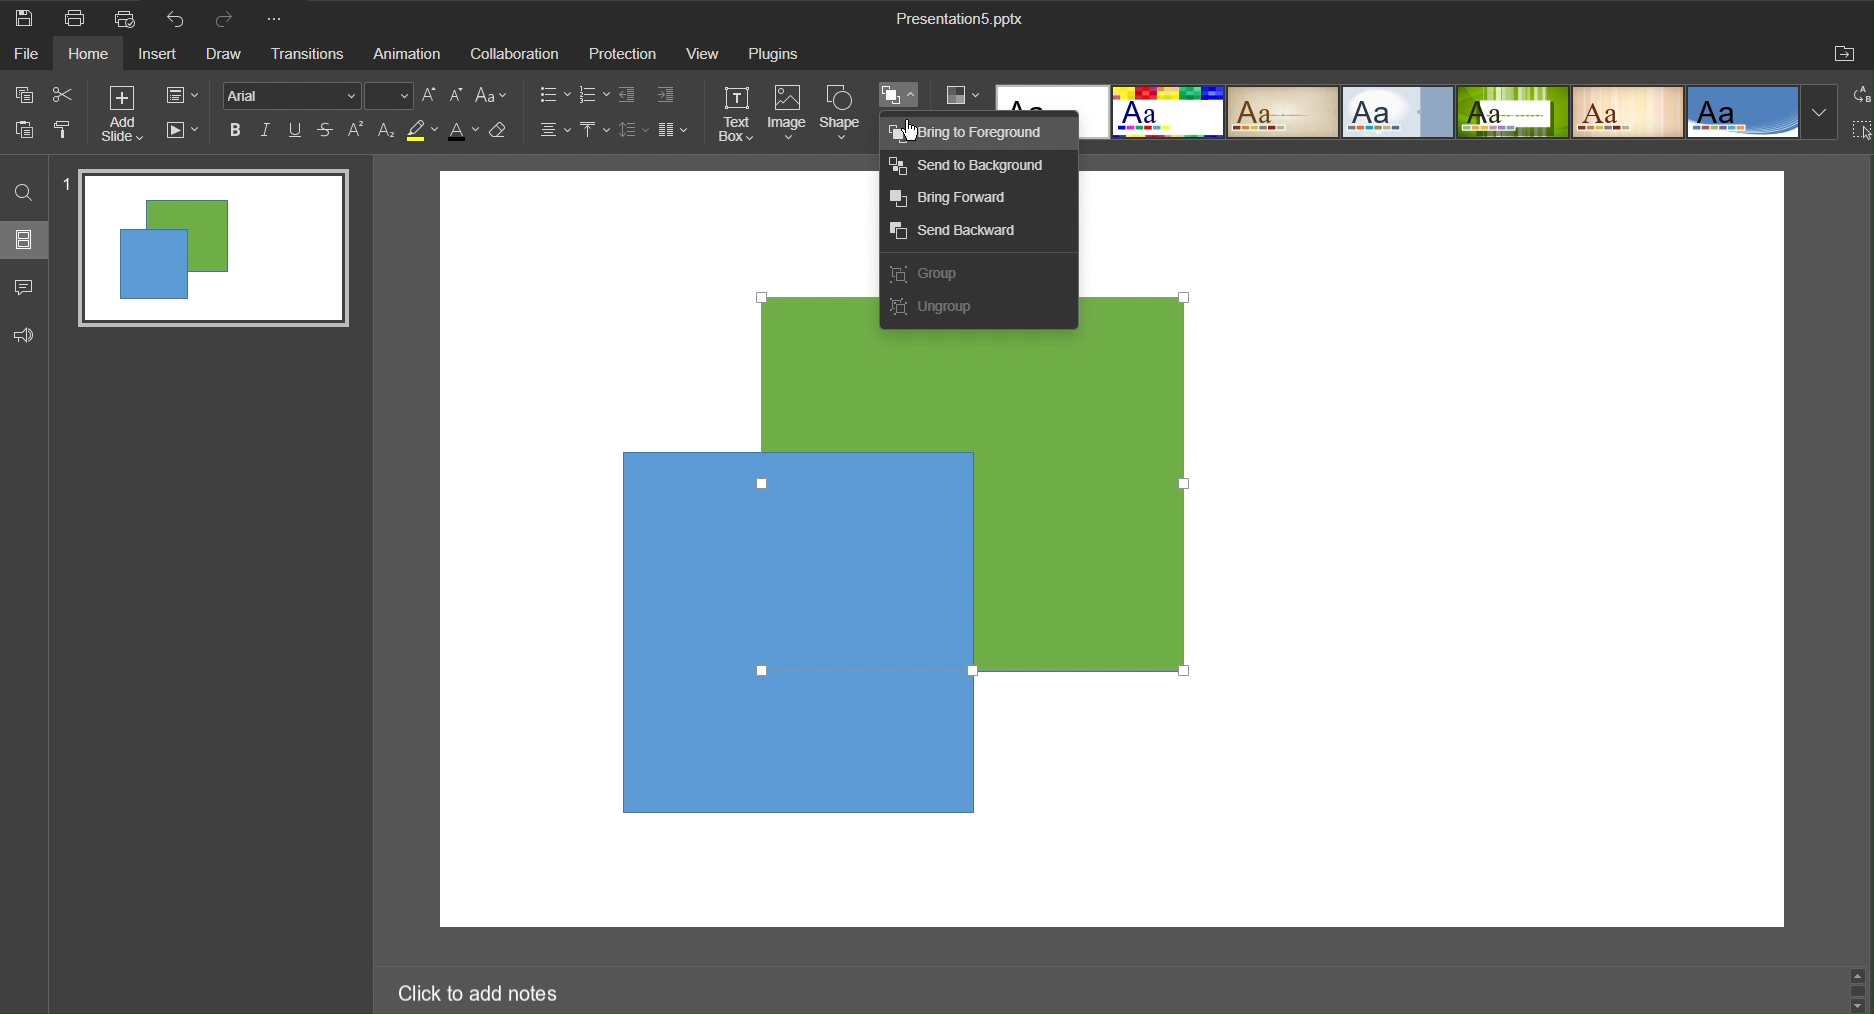  Describe the element at coordinates (21, 93) in the screenshot. I see `Copy` at that location.